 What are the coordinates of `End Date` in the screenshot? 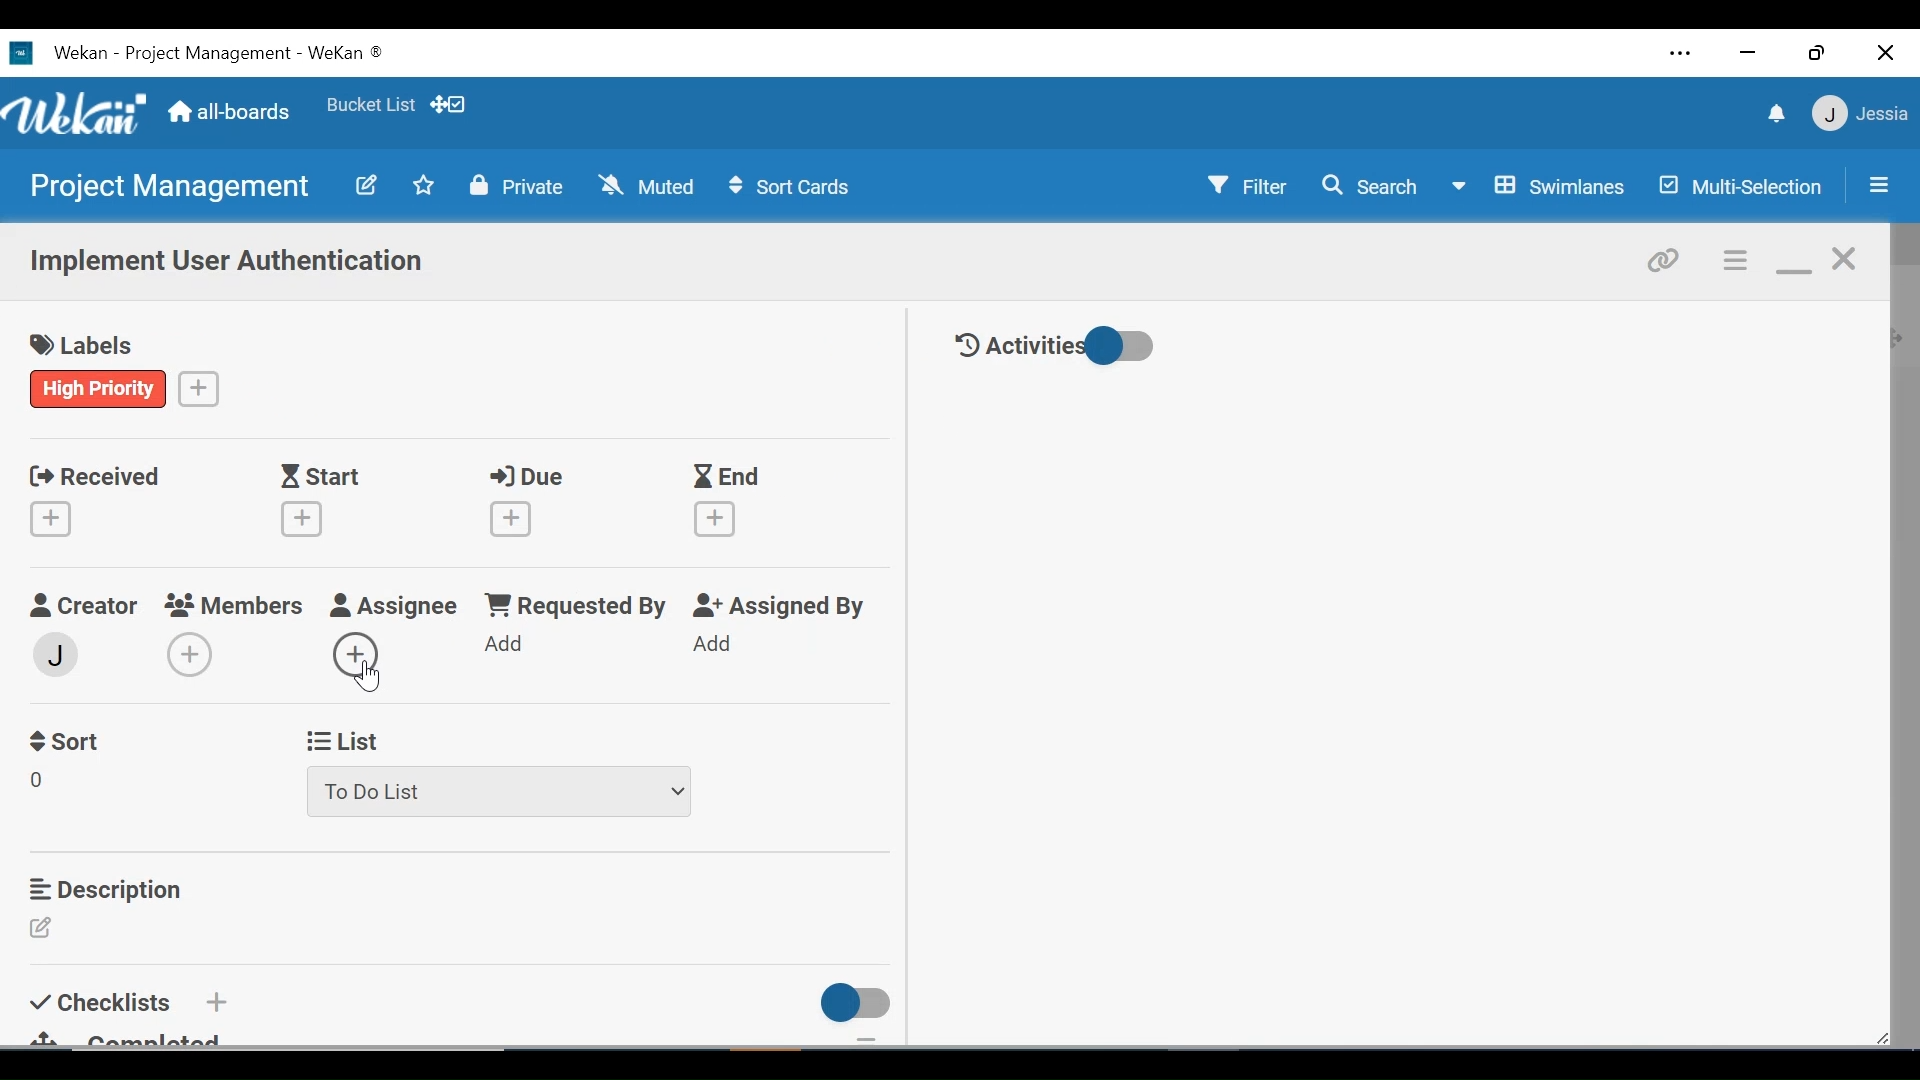 It's located at (731, 478).